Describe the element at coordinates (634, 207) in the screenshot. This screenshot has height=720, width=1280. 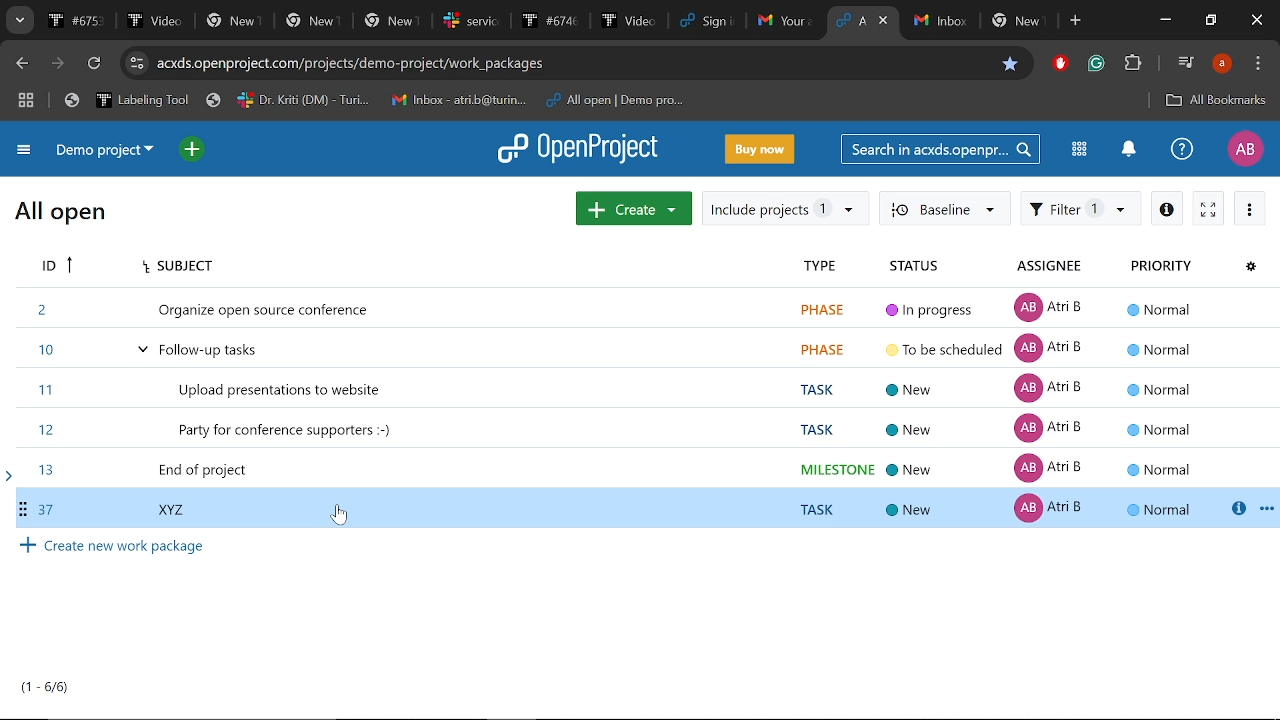
I see `Create` at that location.